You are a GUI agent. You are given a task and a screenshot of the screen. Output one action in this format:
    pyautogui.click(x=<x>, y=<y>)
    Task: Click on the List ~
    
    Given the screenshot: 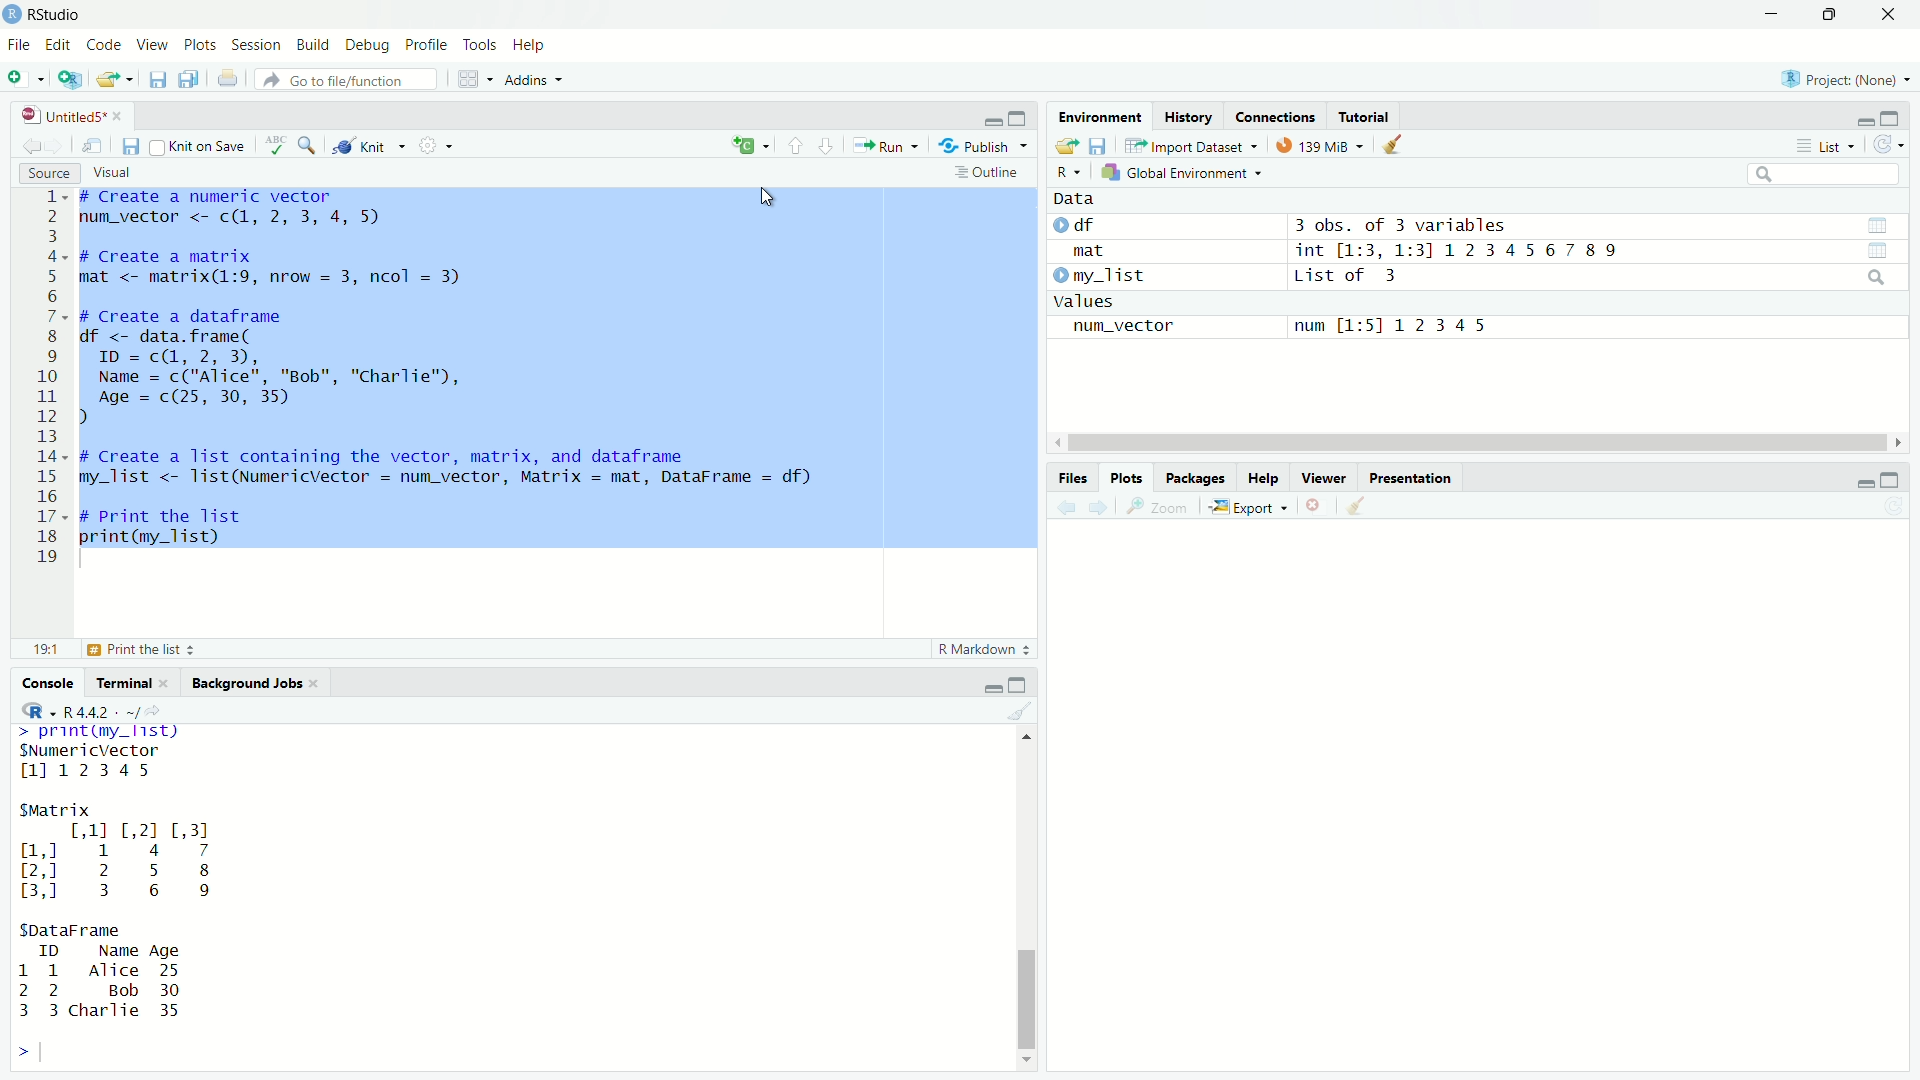 What is the action you would take?
    pyautogui.click(x=1828, y=145)
    